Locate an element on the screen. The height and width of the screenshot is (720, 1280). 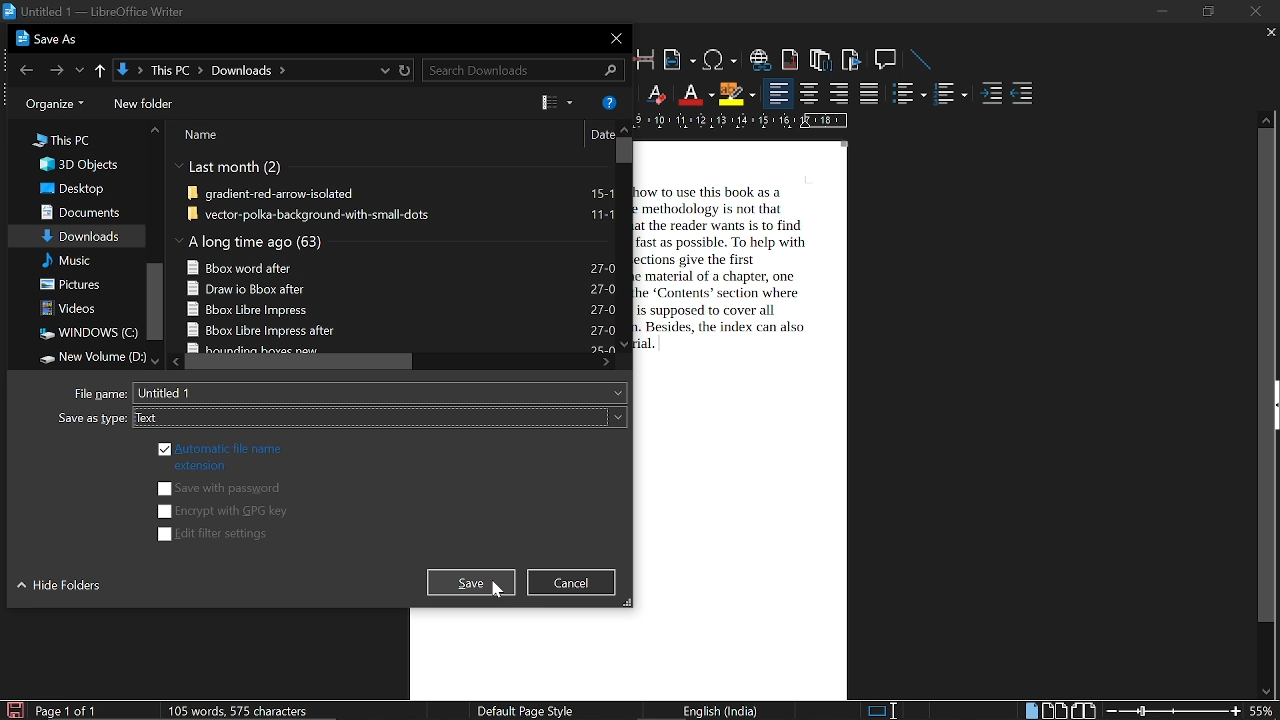
Downloads is located at coordinates (81, 235).